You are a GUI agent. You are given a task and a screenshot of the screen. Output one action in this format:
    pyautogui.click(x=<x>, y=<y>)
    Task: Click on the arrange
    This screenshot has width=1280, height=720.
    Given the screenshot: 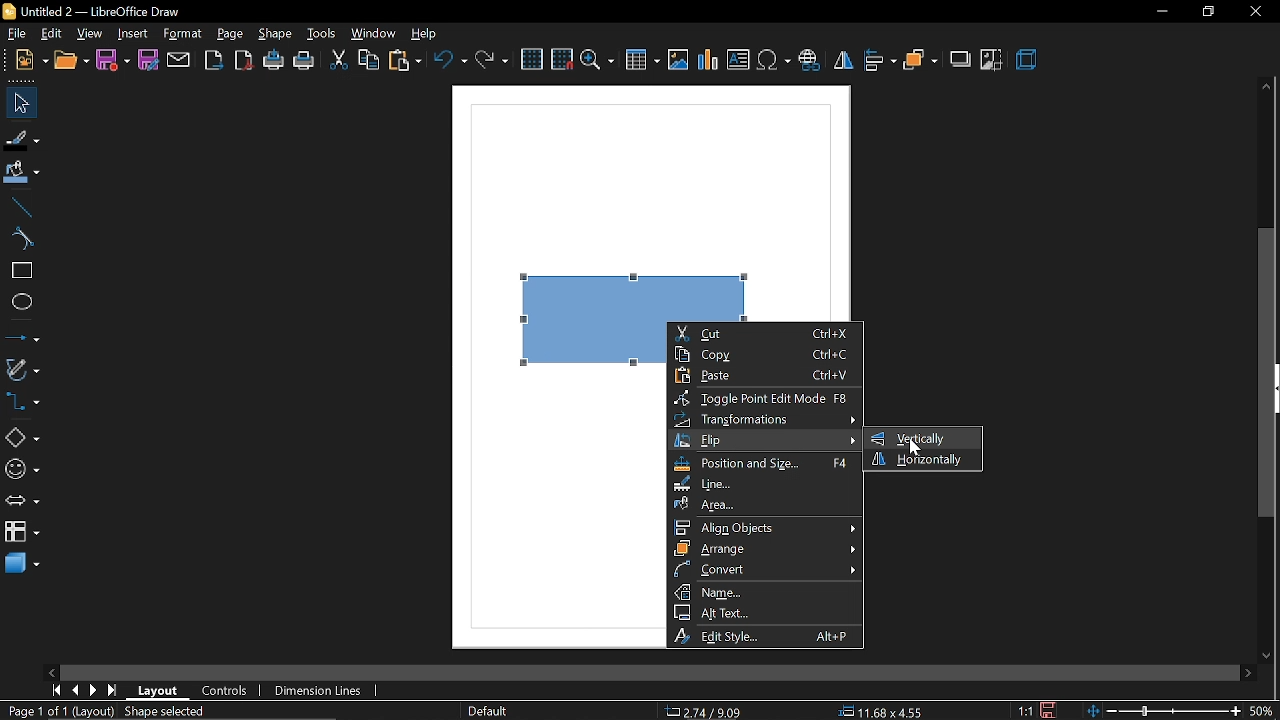 What is the action you would take?
    pyautogui.click(x=920, y=60)
    